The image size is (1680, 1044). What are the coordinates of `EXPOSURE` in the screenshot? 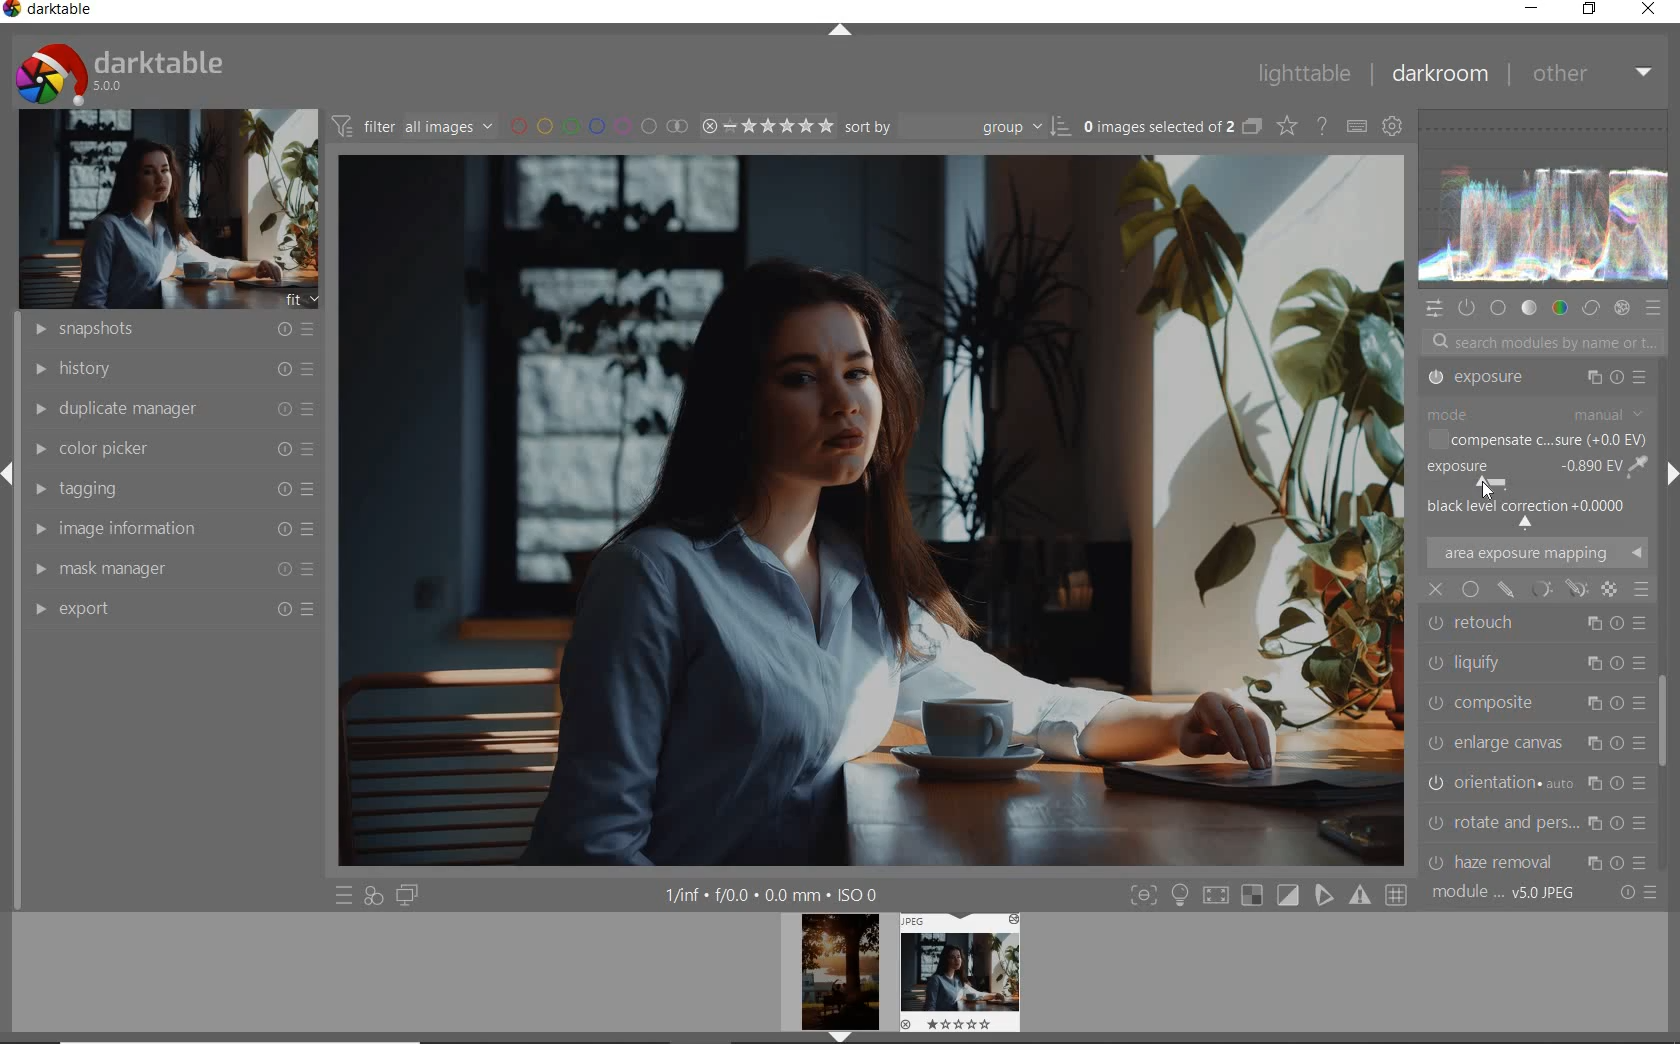 It's located at (1534, 463).